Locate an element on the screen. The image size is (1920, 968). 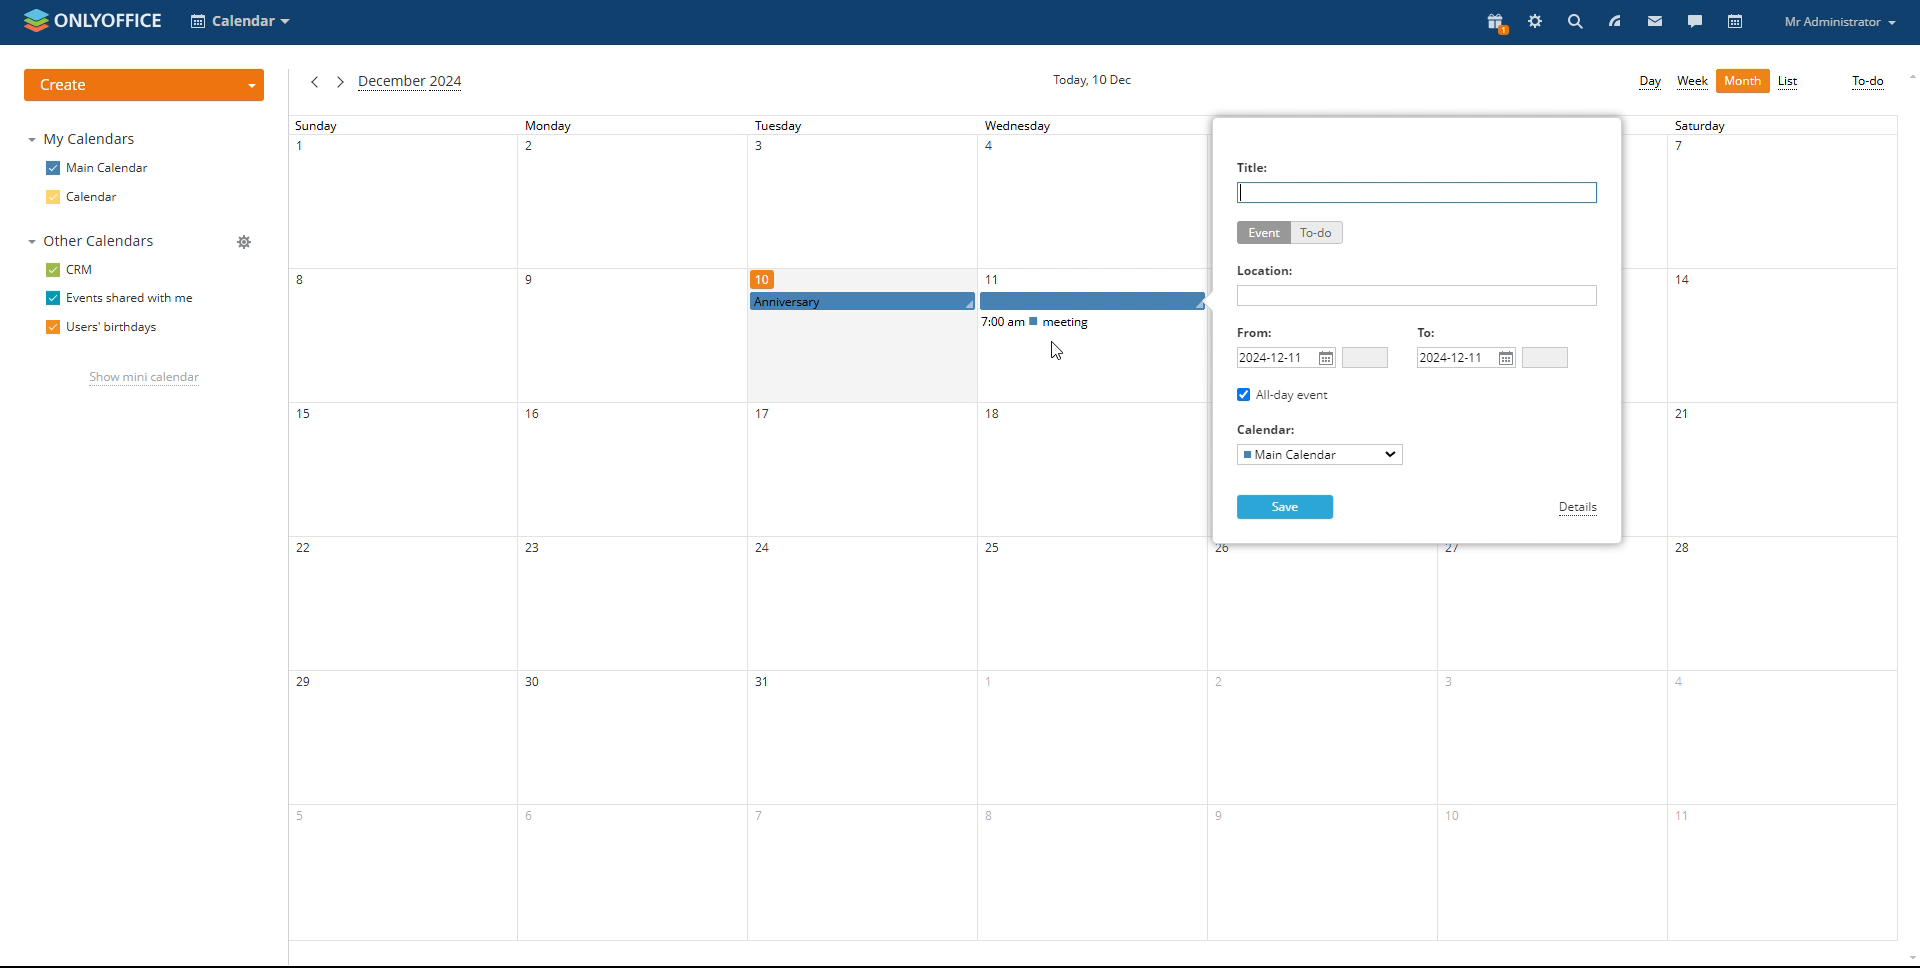
present is located at coordinates (1493, 23).